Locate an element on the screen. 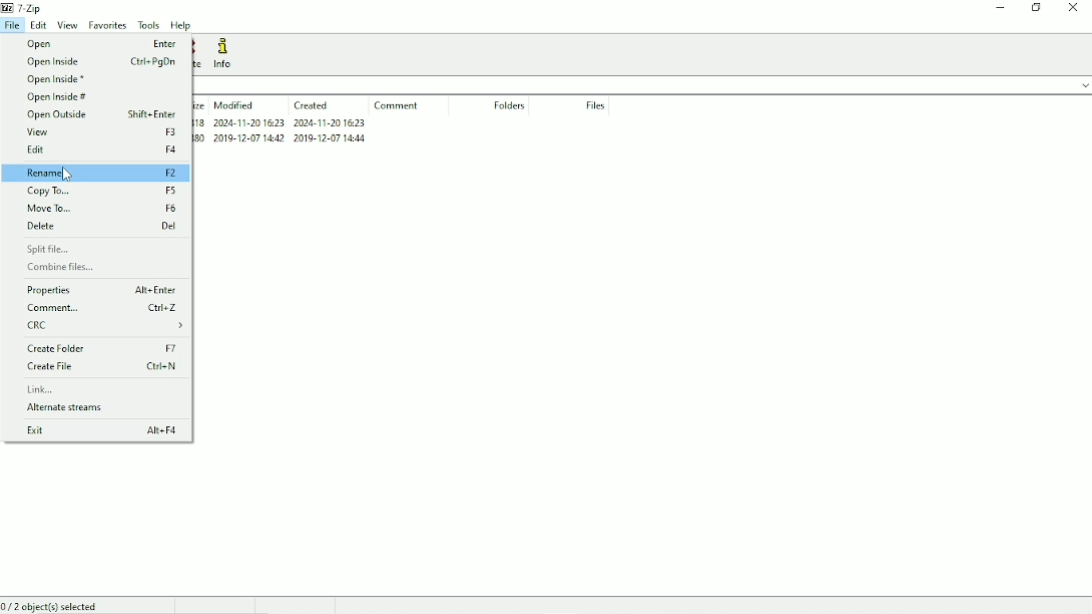 The width and height of the screenshot is (1092, 614). Restore down is located at coordinates (1037, 7).